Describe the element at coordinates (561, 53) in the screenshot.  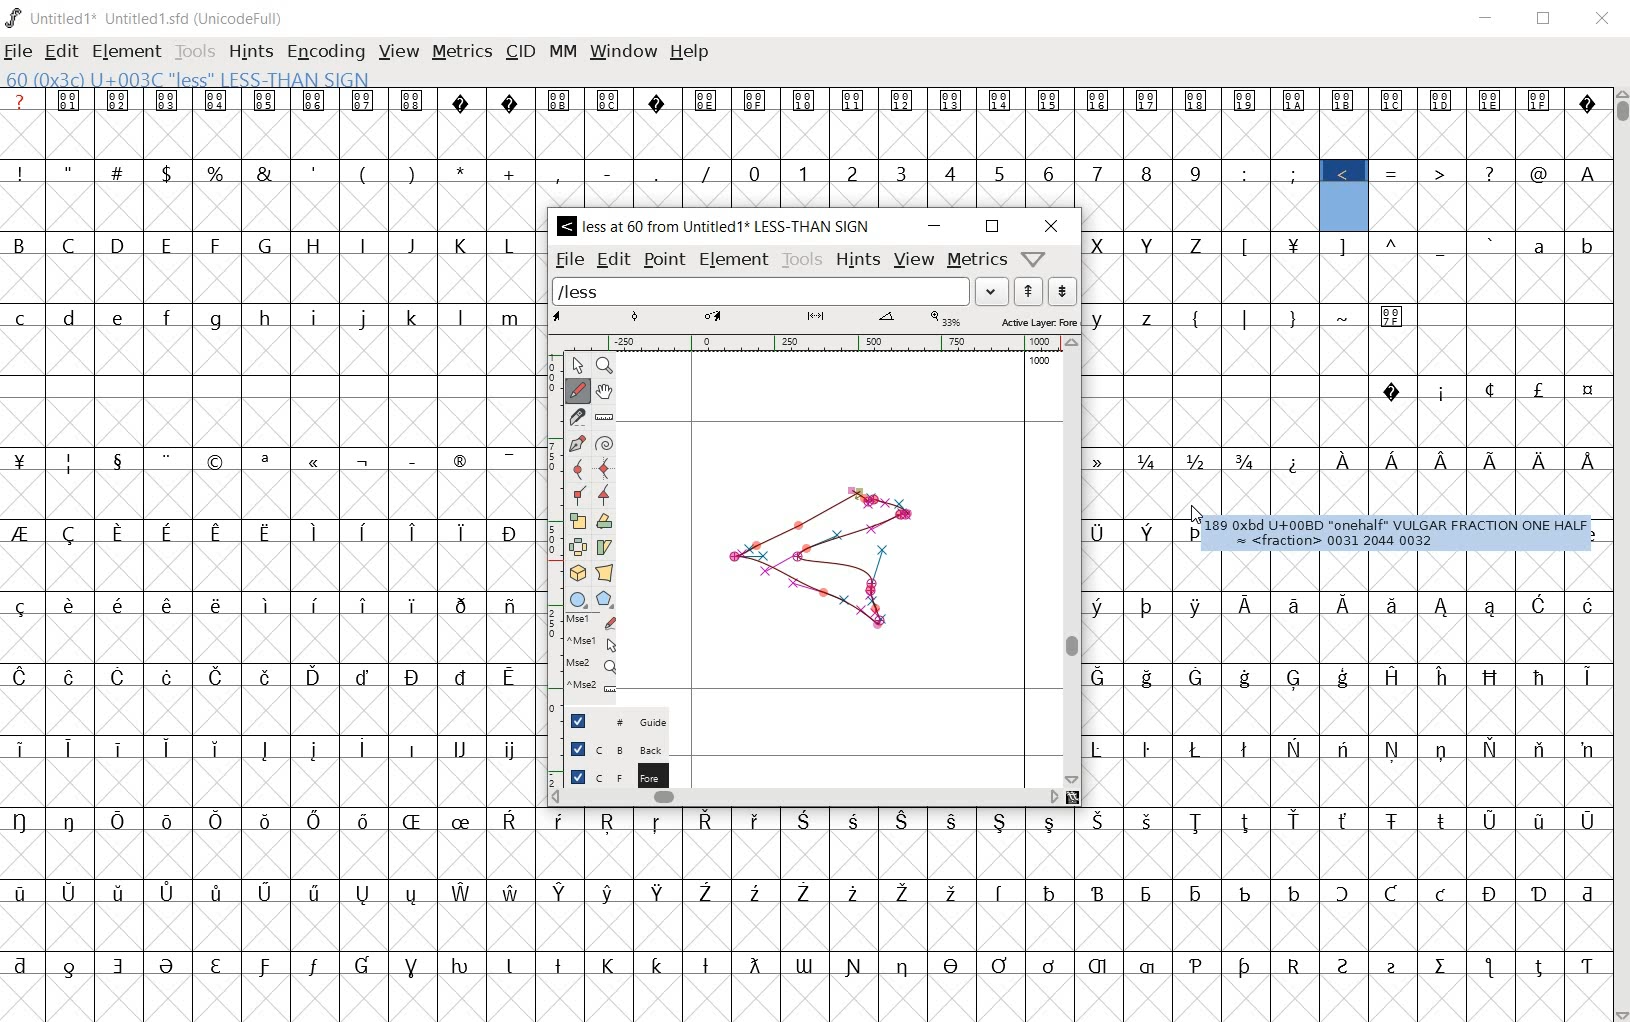
I see `mm` at that location.